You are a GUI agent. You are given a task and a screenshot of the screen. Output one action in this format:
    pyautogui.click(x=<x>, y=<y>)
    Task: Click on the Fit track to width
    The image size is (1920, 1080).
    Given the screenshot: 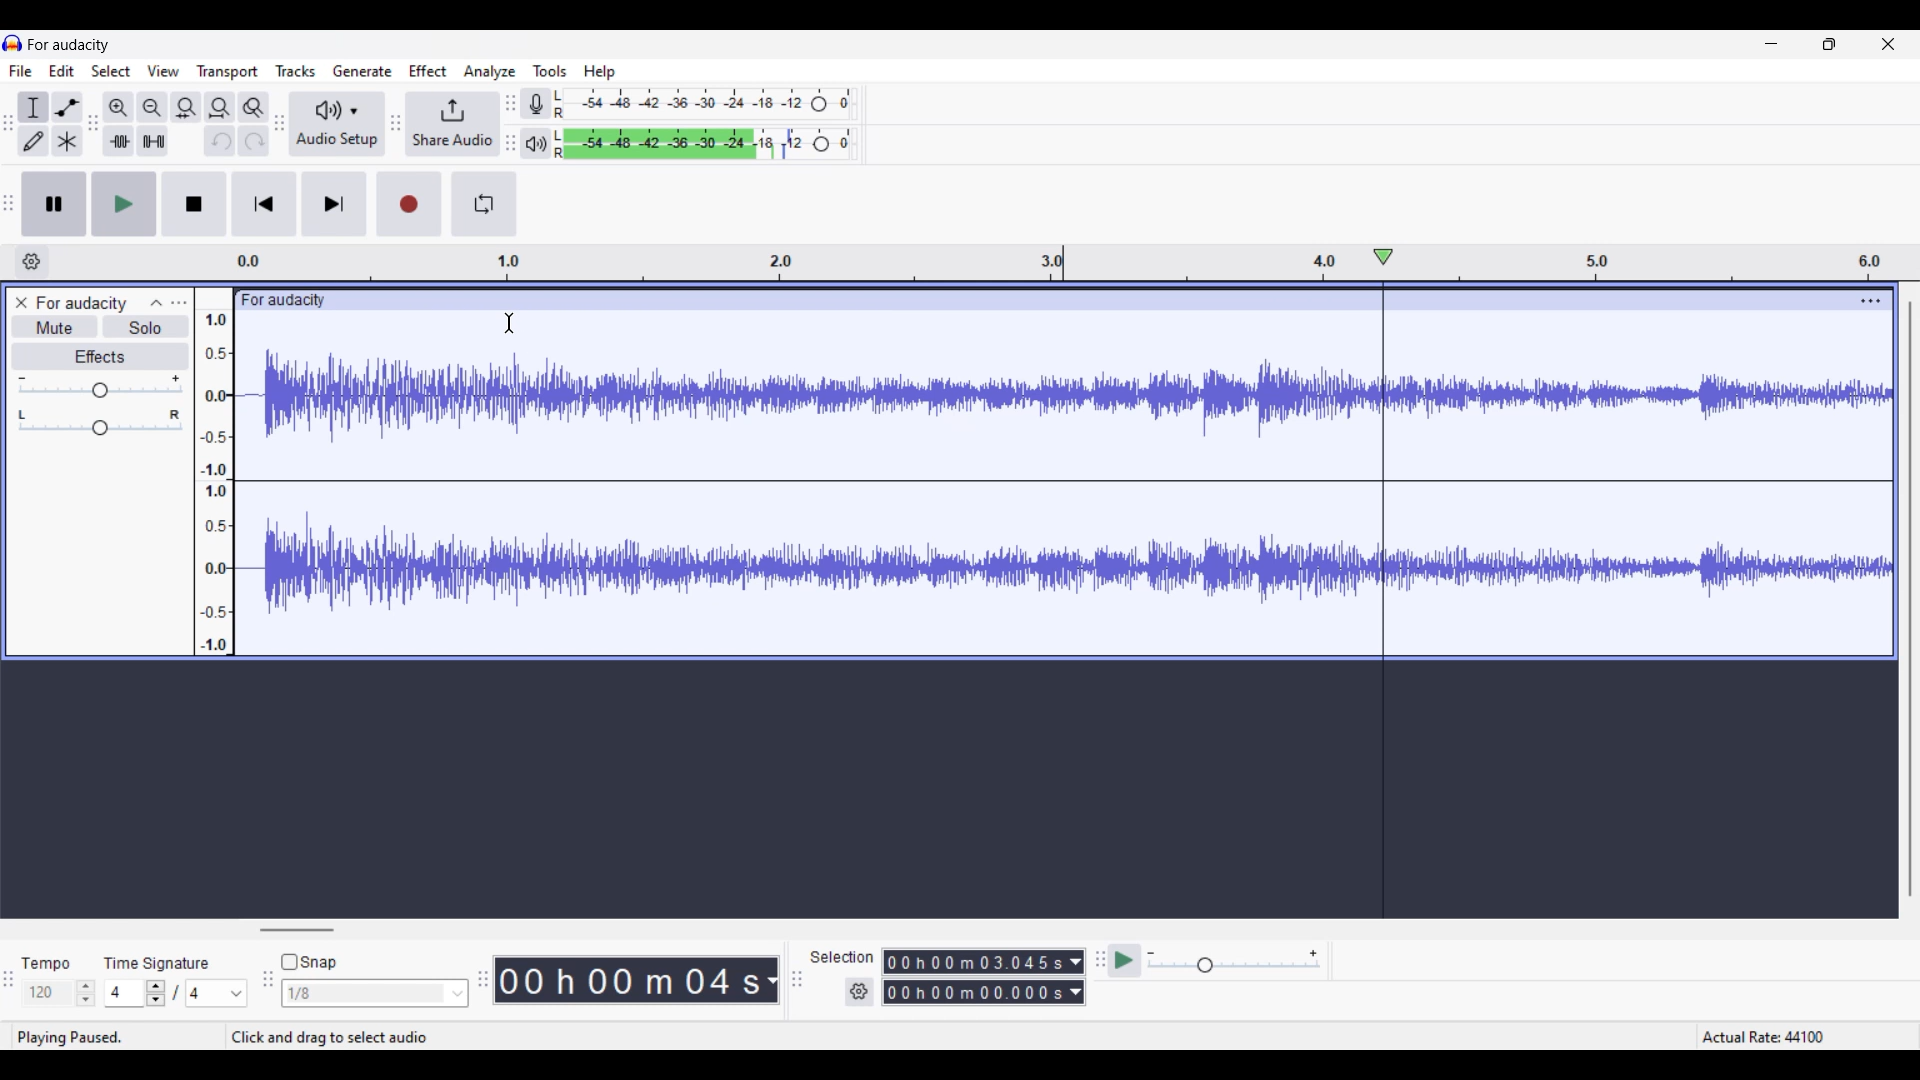 What is the action you would take?
    pyautogui.click(x=220, y=108)
    